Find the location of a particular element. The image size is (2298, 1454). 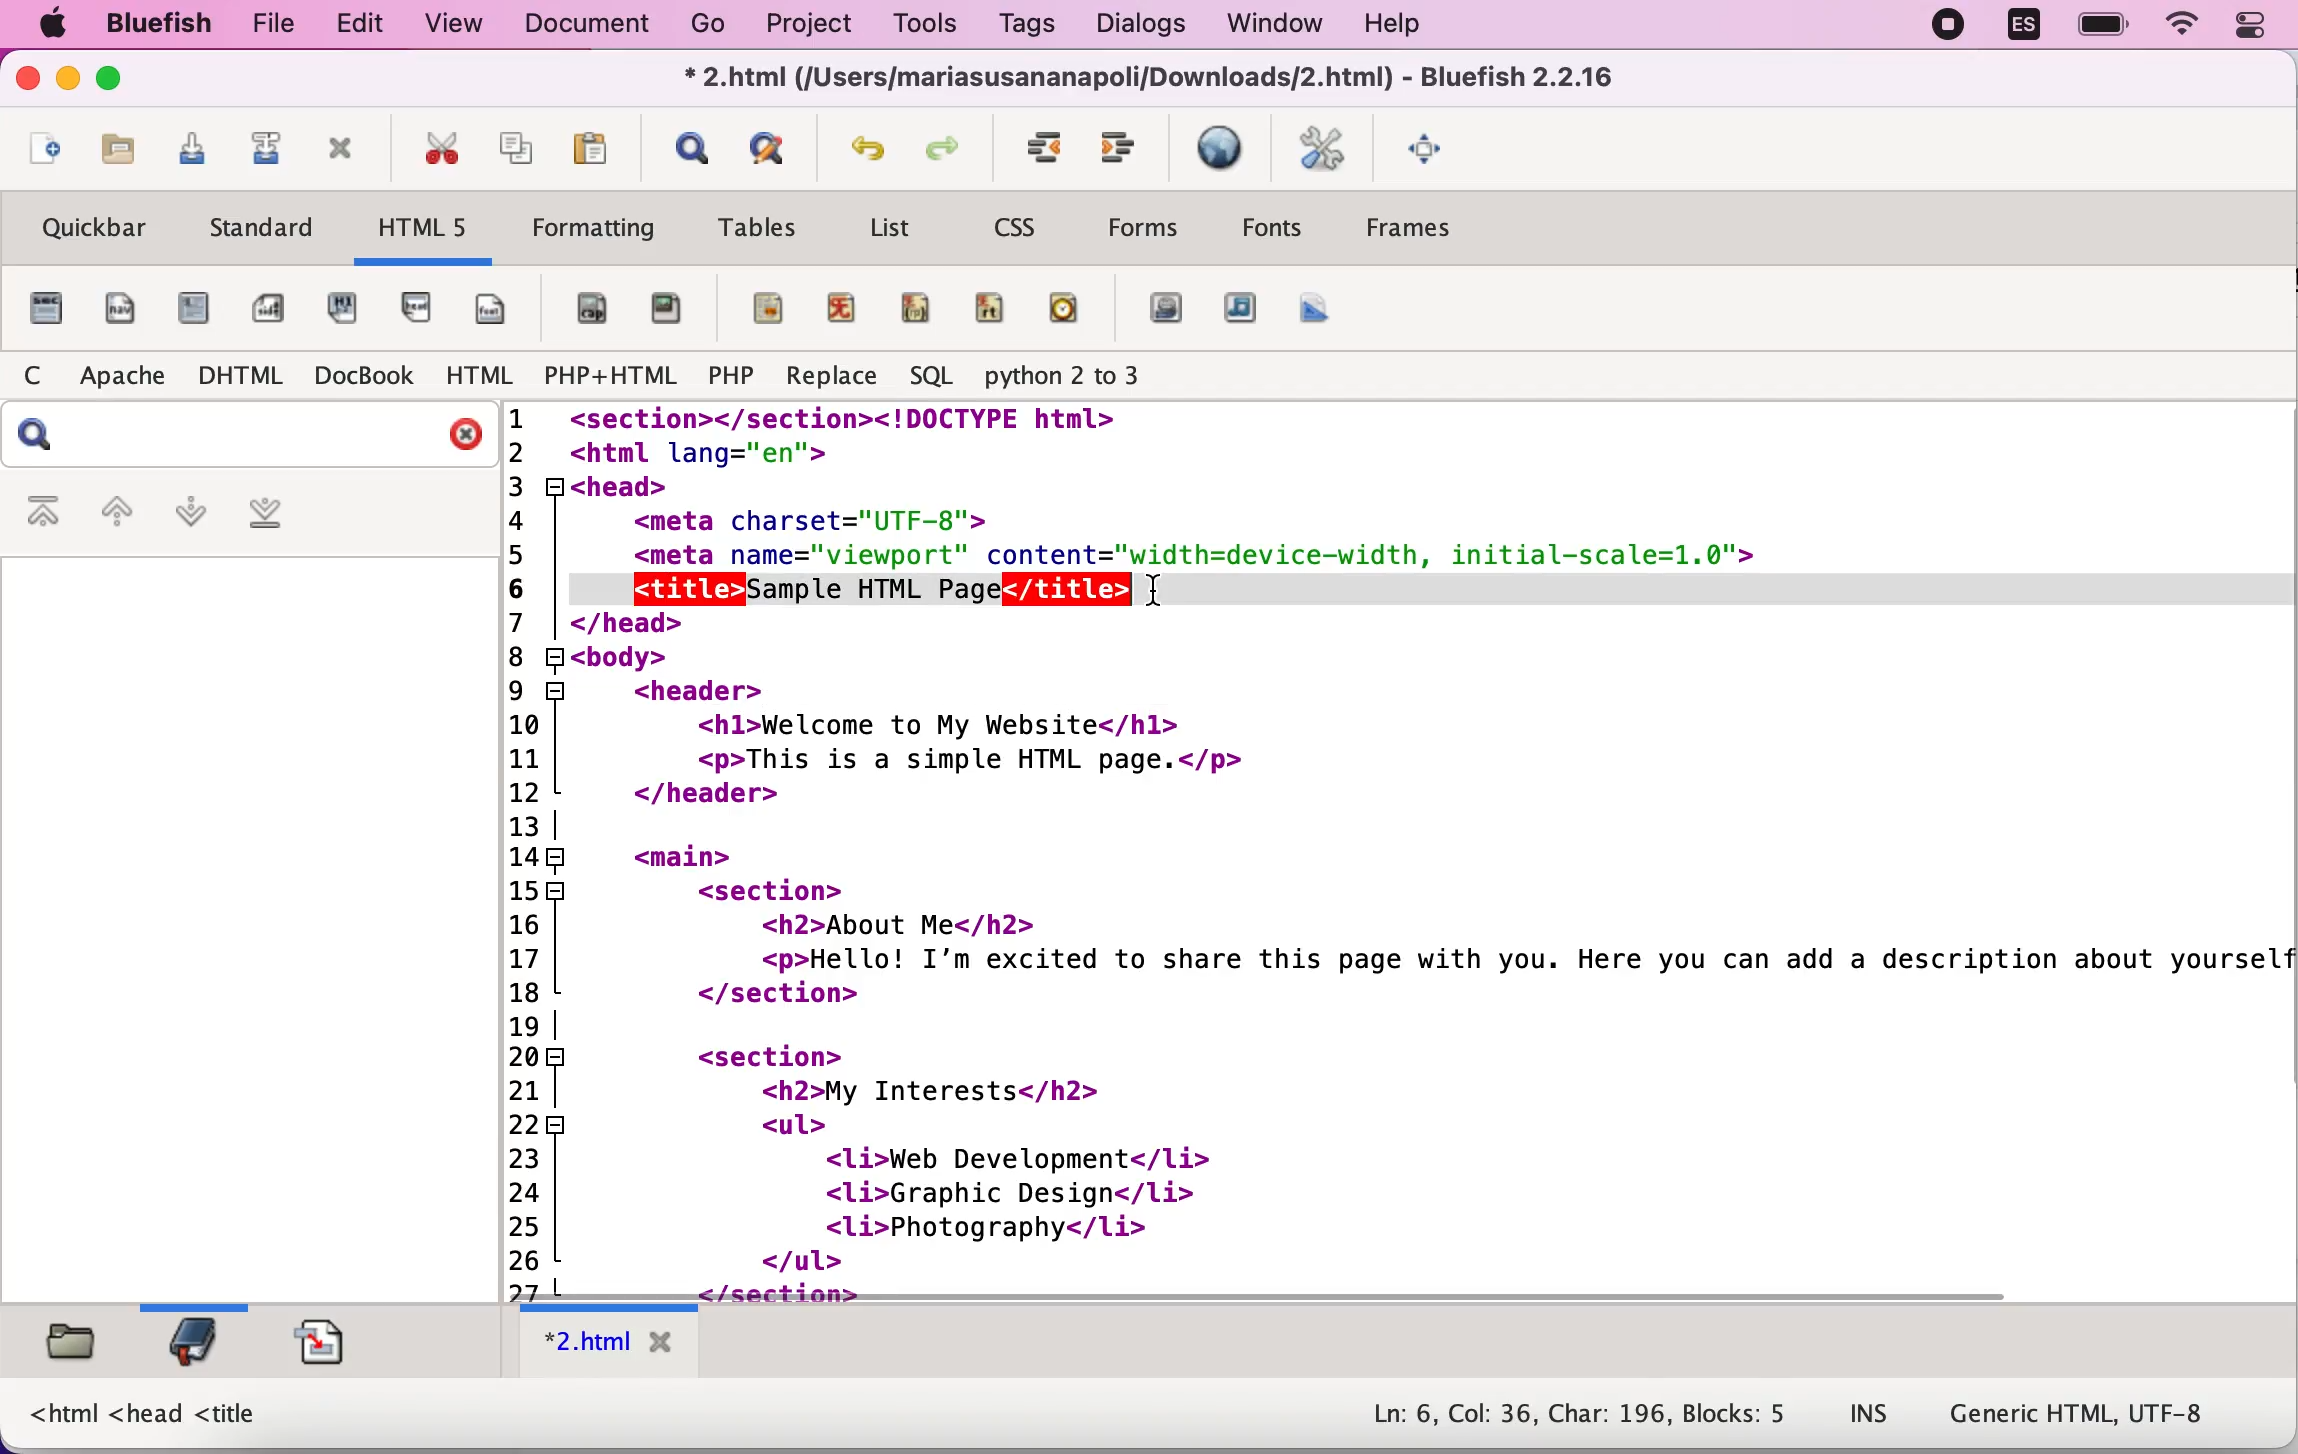

python 2 to 3 is located at coordinates (1101, 378).